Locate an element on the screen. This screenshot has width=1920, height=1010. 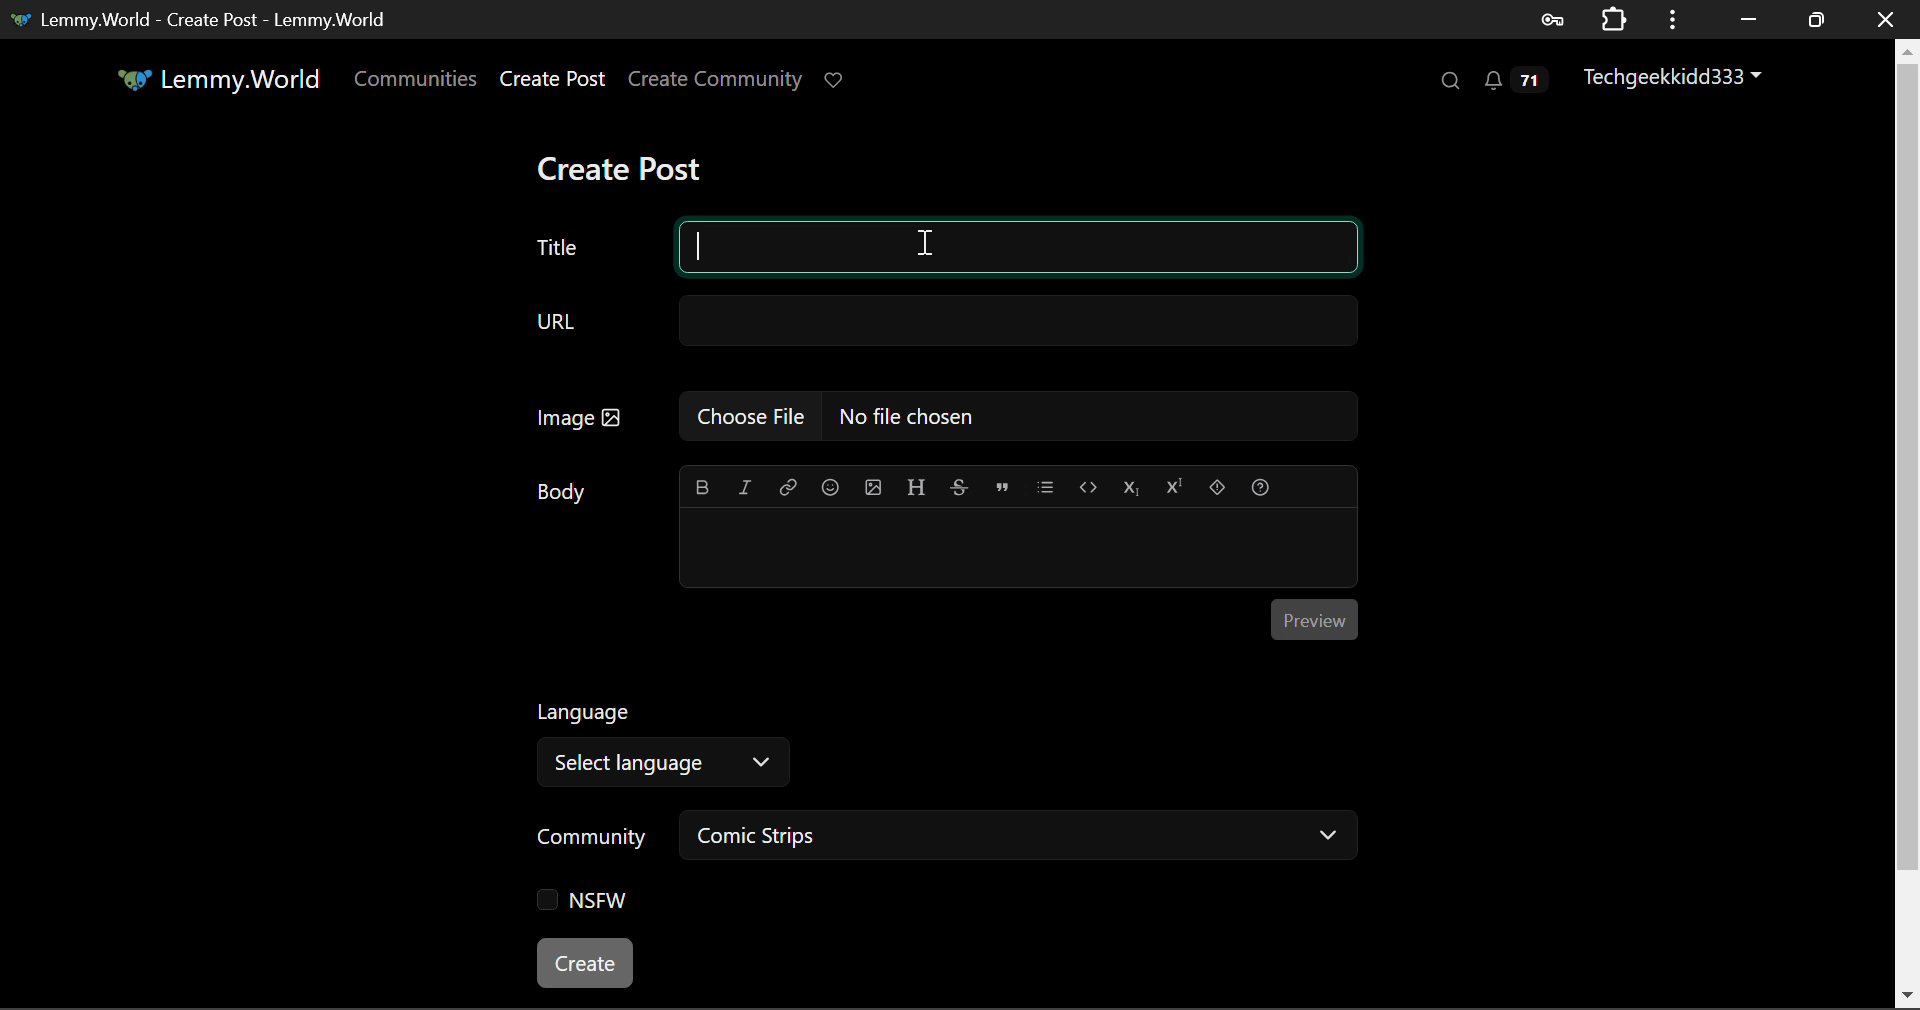
NSFW is located at coordinates (583, 899).